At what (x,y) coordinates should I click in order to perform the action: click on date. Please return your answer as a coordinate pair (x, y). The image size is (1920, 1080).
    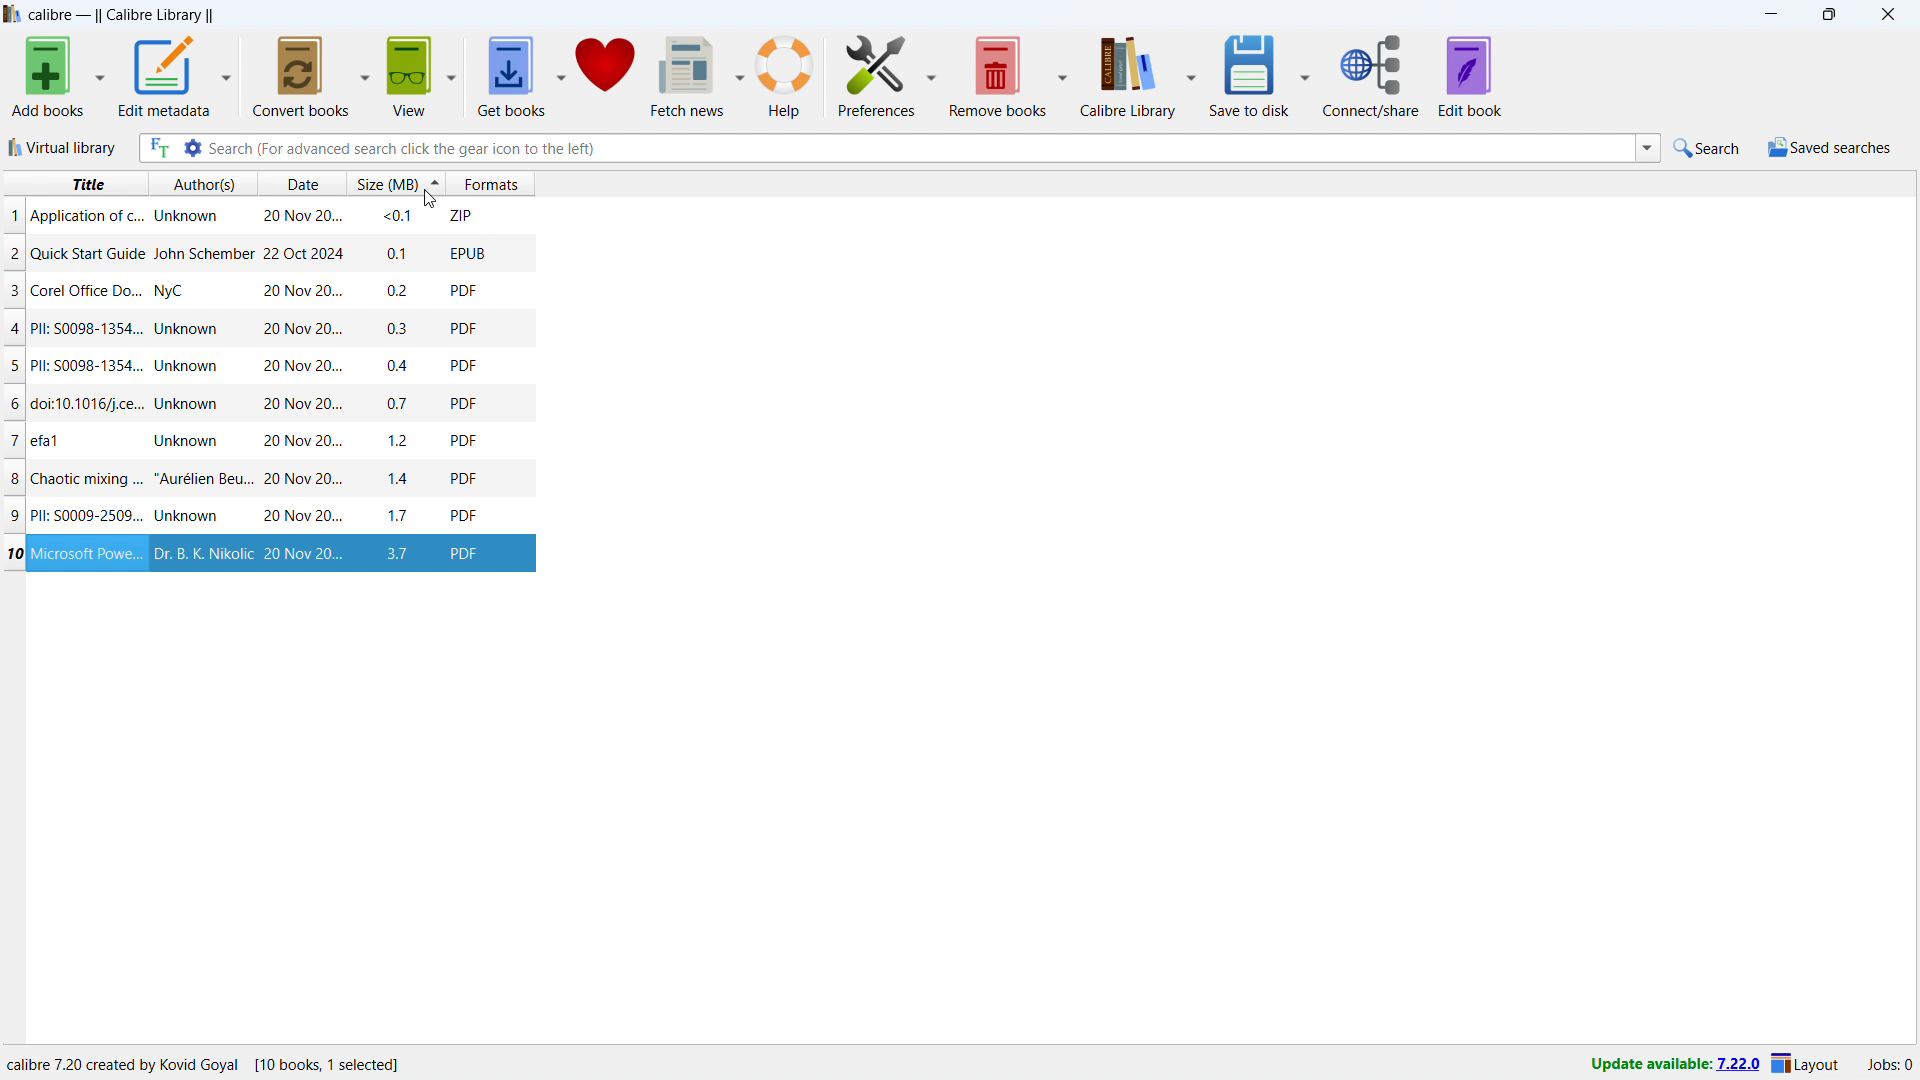
    Looking at the image, I should click on (300, 366).